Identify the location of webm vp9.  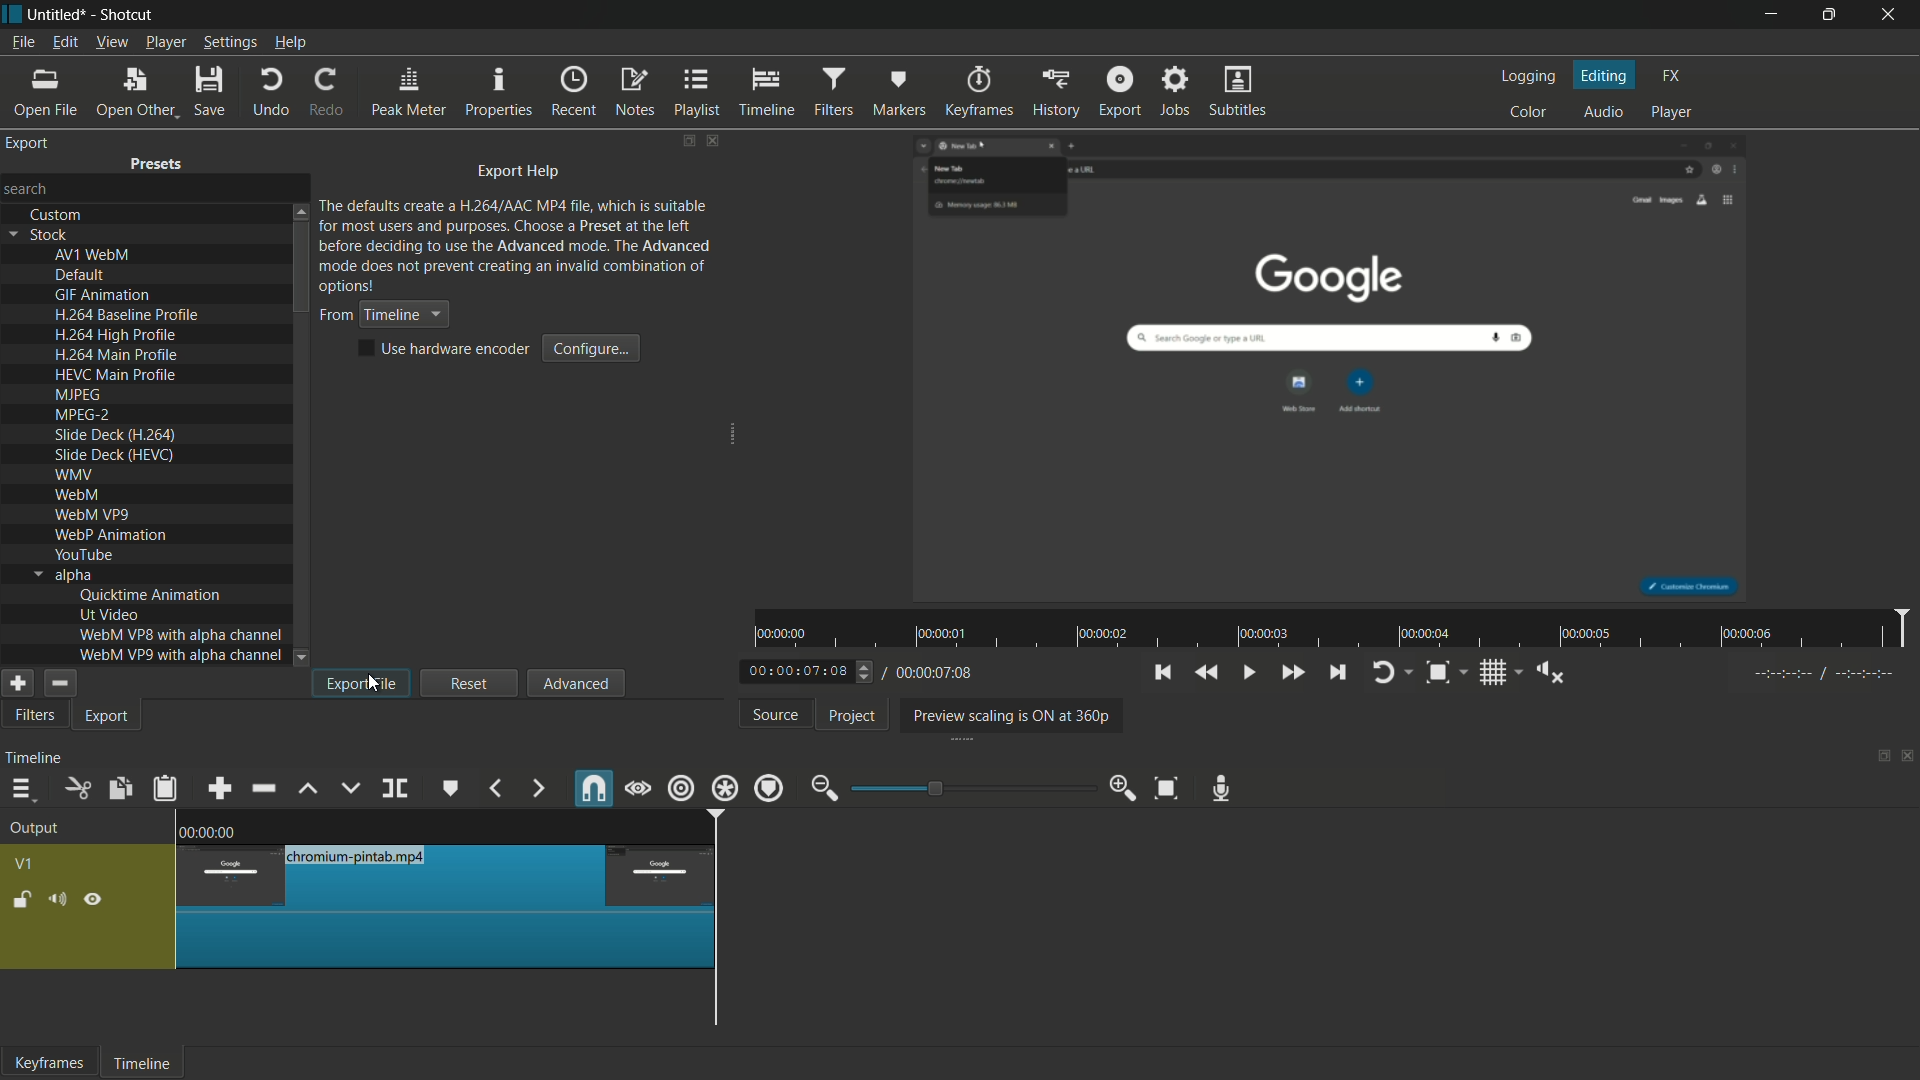
(91, 514).